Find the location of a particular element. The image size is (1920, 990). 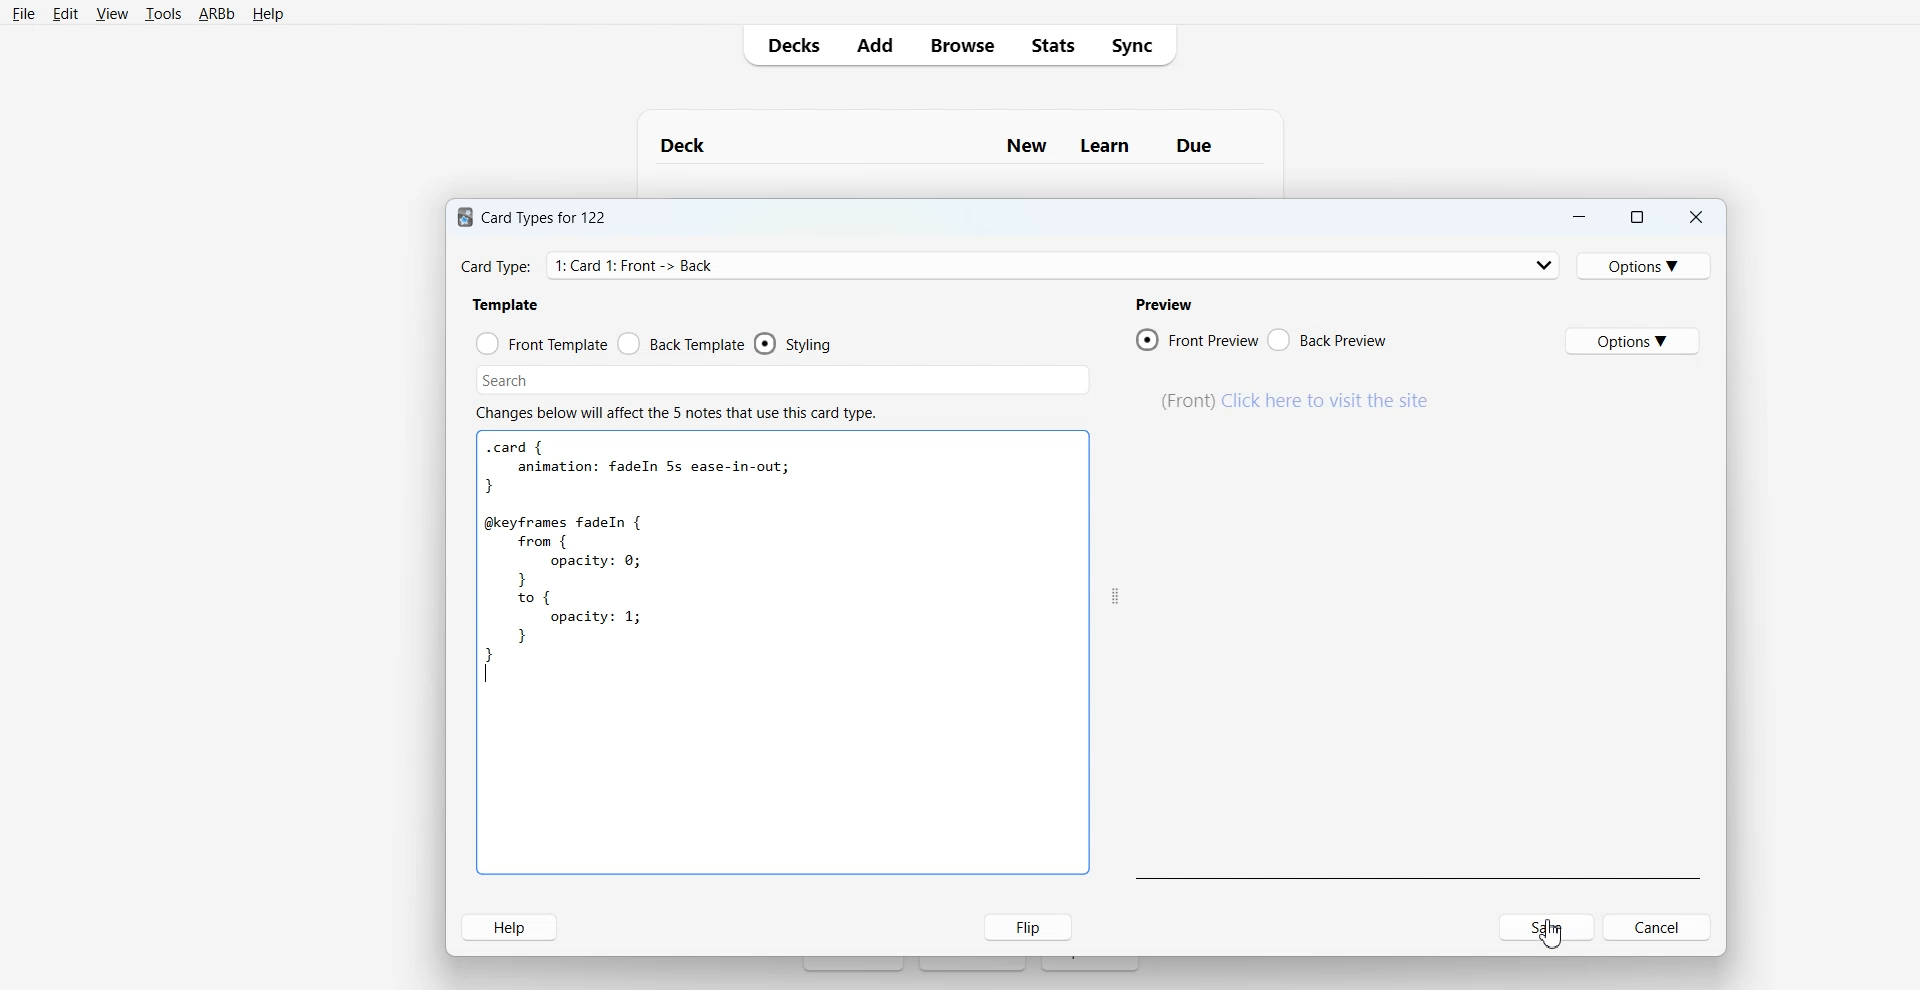

Minimize is located at coordinates (1579, 215).